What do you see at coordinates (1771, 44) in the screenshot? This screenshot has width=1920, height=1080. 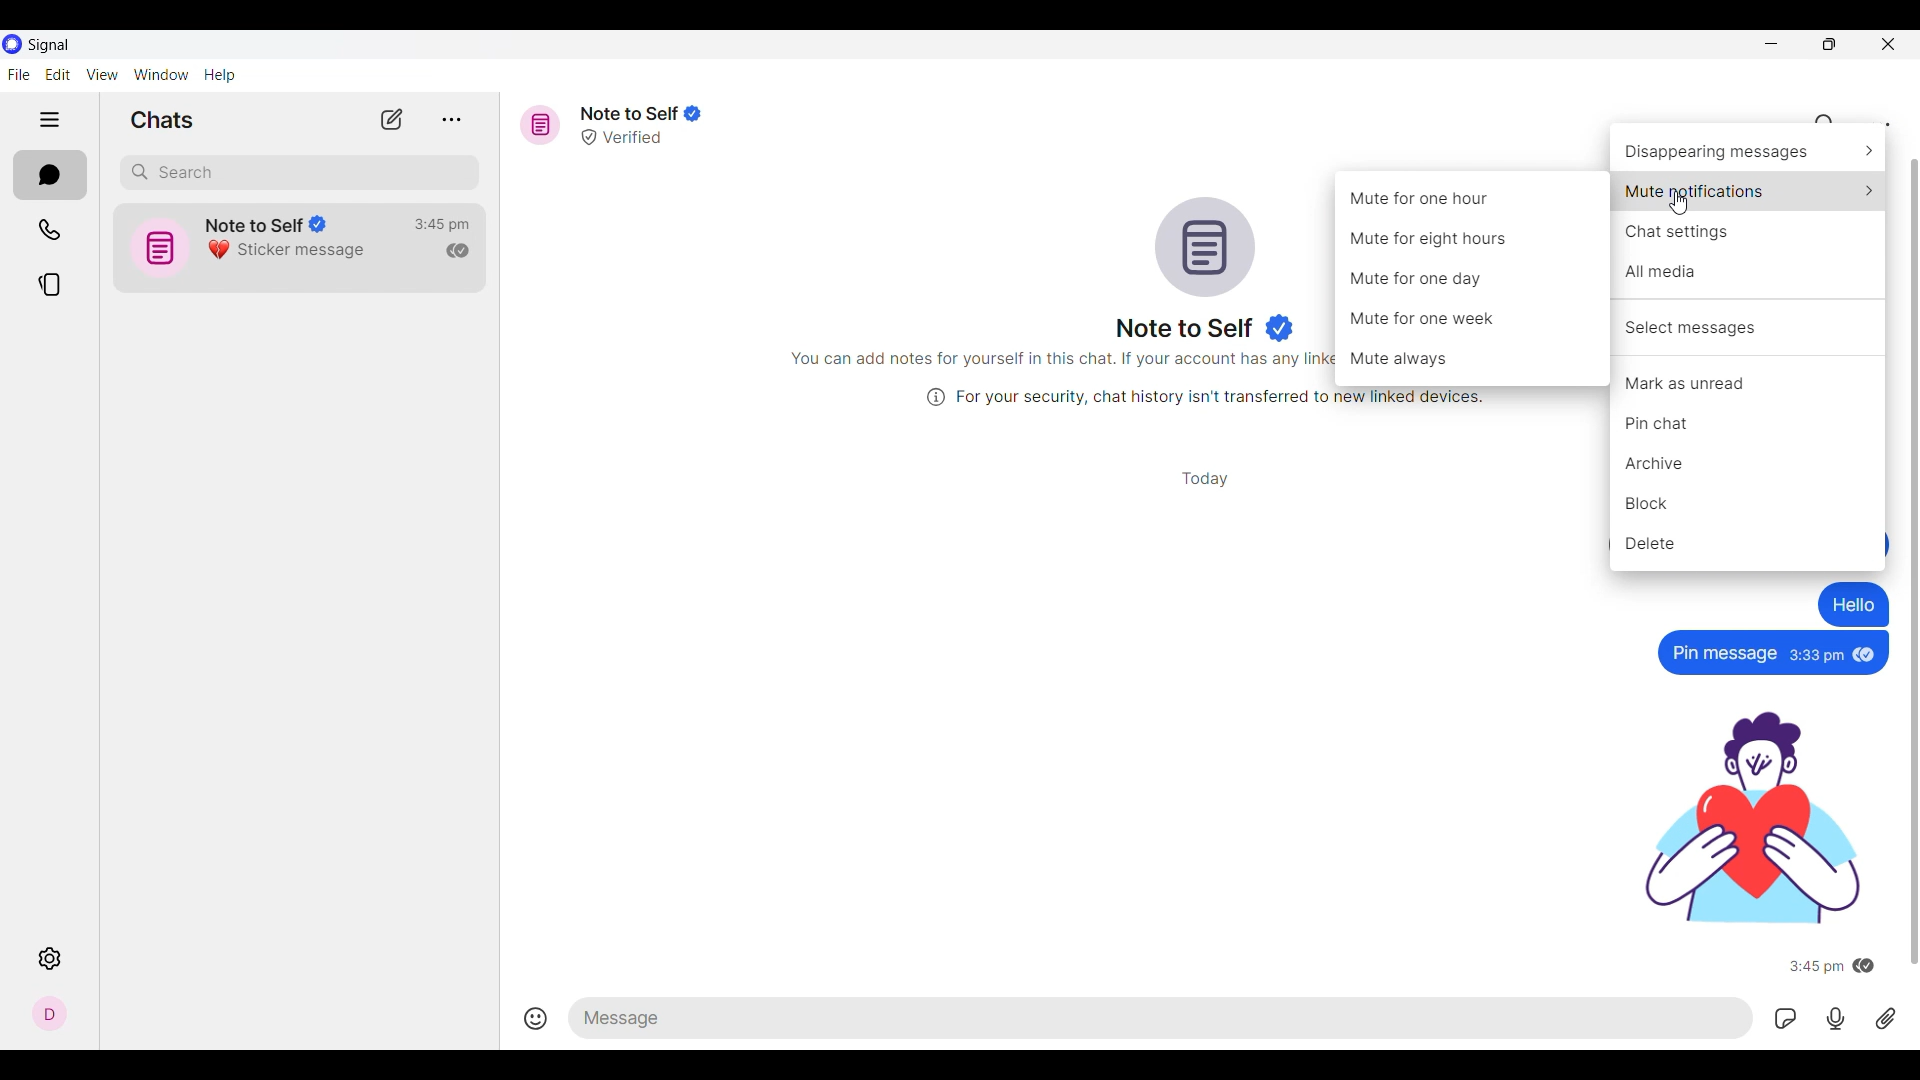 I see `Minimize` at bounding box center [1771, 44].